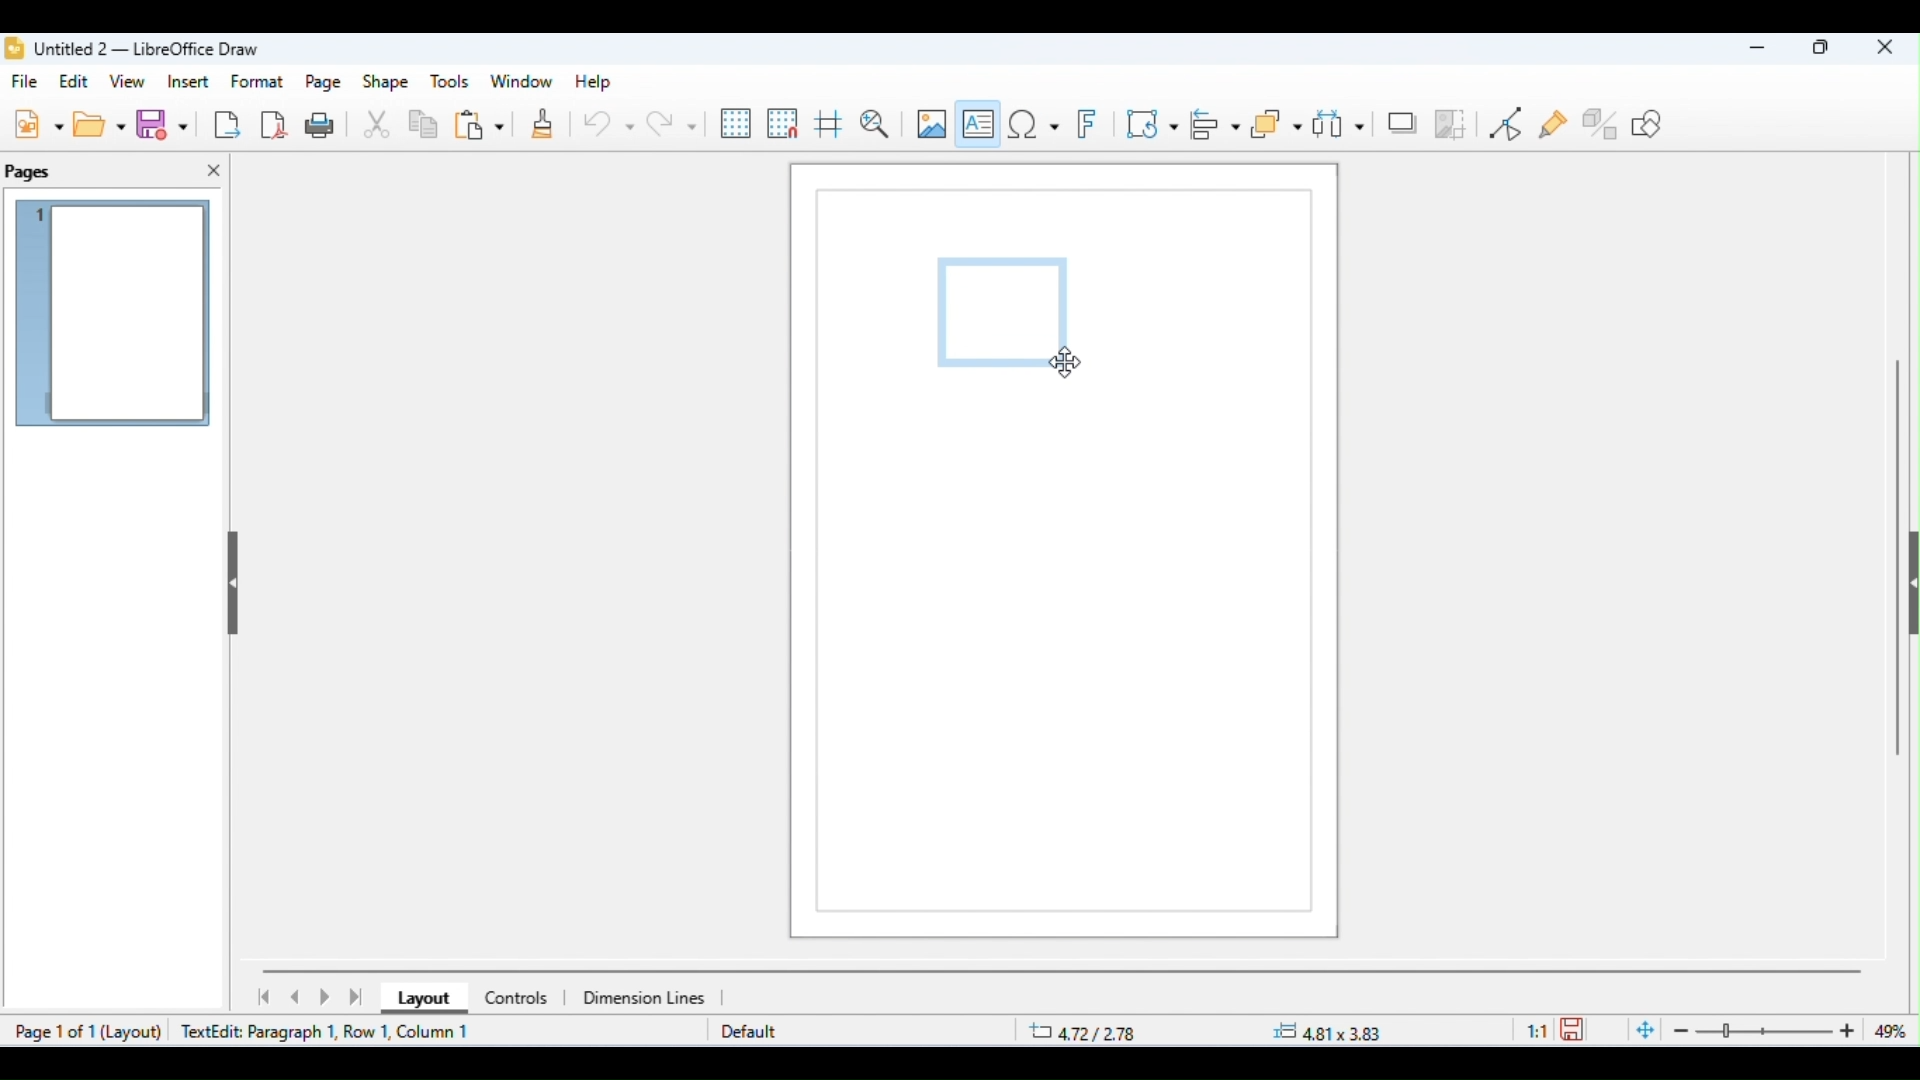 The width and height of the screenshot is (1920, 1080). What do you see at coordinates (1339, 122) in the screenshot?
I see `select at least three objects to distribute` at bounding box center [1339, 122].